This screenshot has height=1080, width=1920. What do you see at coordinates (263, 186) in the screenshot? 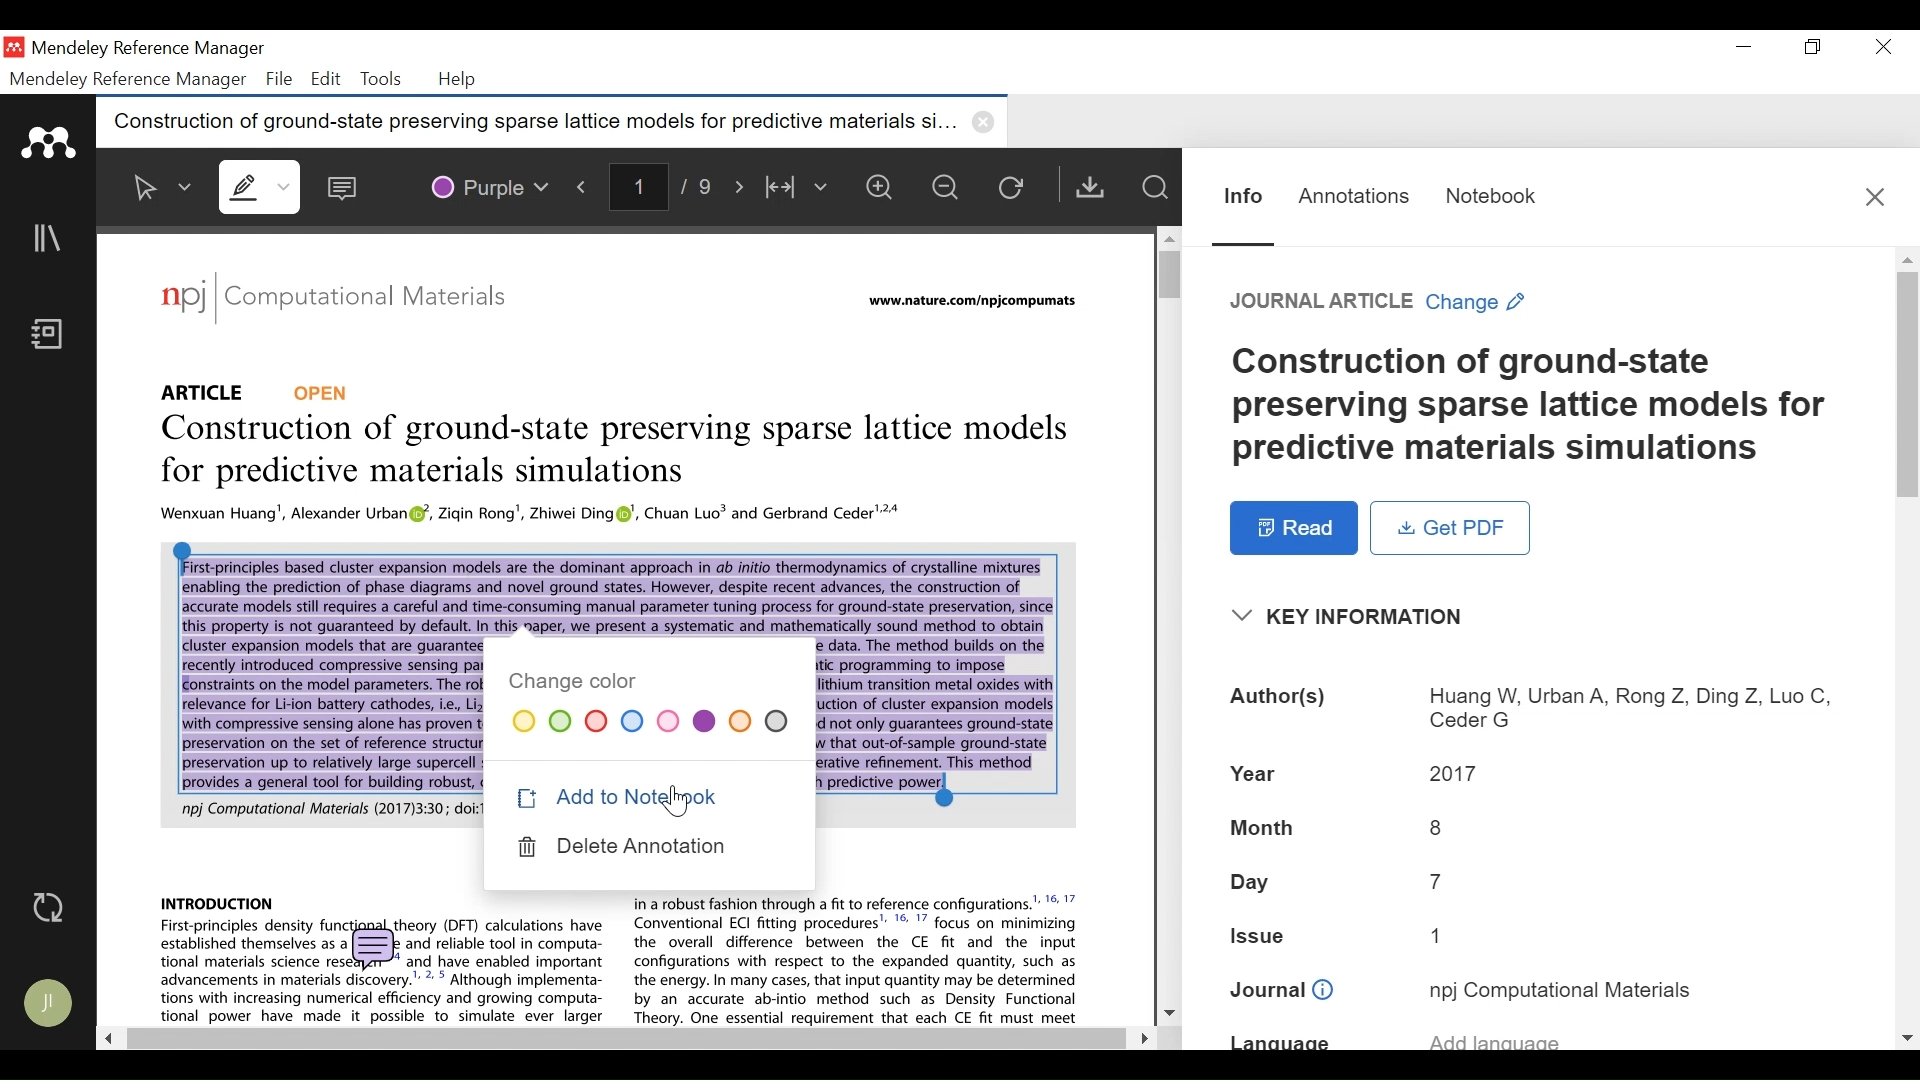
I see `Highlights` at bounding box center [263, 186].